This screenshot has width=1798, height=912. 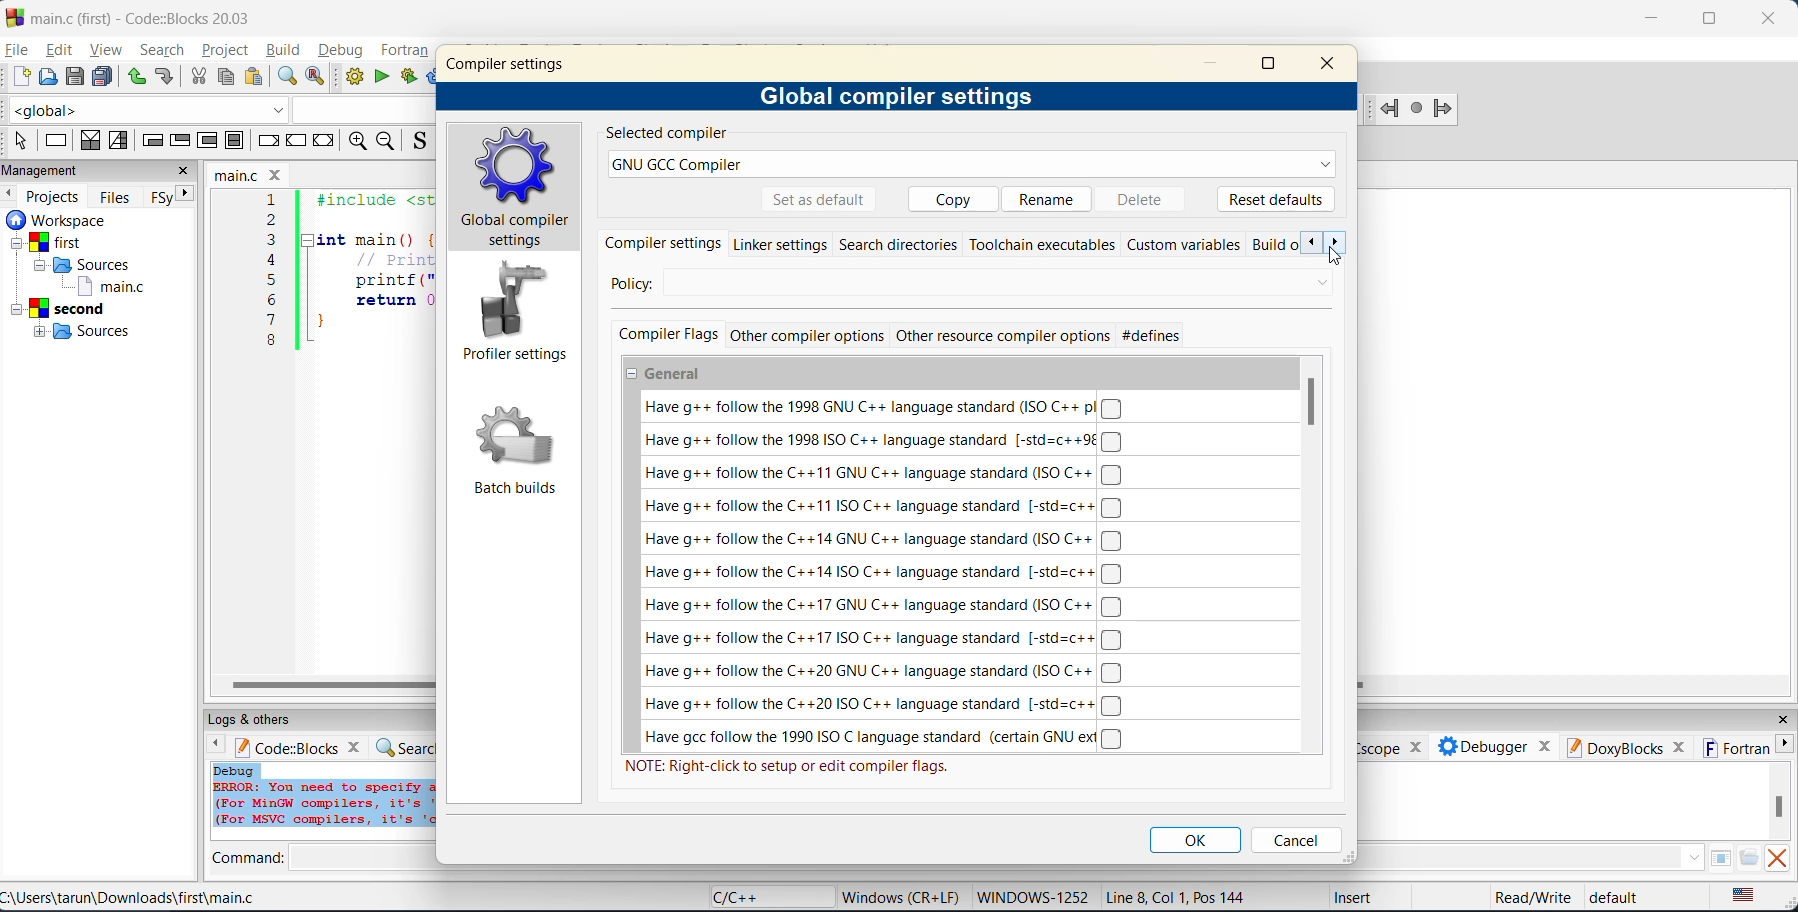 What do you see at coordinates (883, 571) in the screenshot?
I see `Have g++ follow the C++14 ISO C++ language standard [-std=c+` at bounding box center [883, 571].